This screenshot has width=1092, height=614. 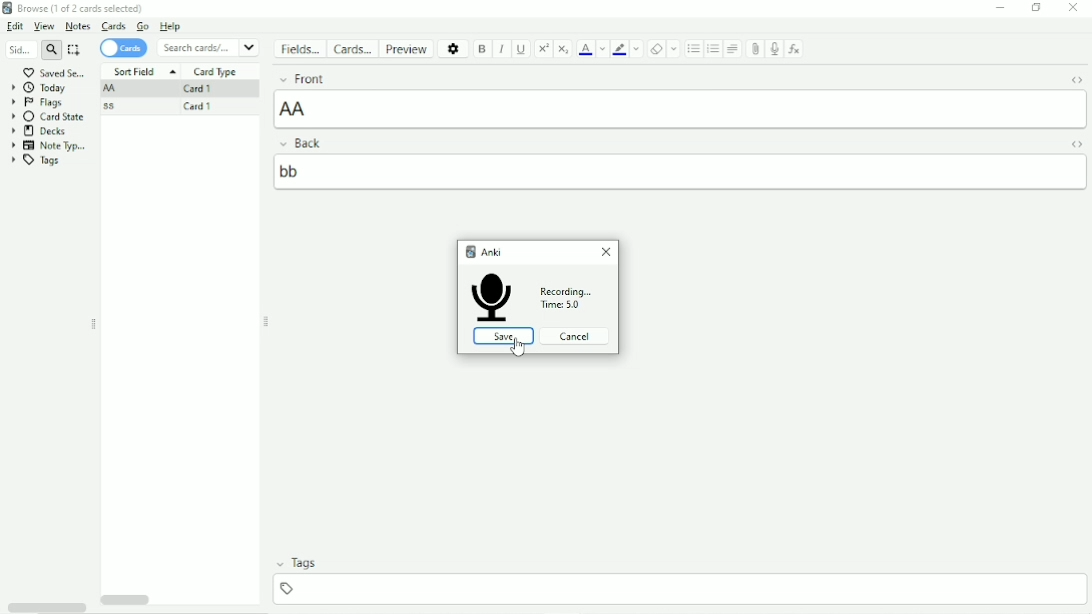 What do you see at coordinates (489, 248) in the screenshot?
I see `Anki` at bounding box center [489, 248].